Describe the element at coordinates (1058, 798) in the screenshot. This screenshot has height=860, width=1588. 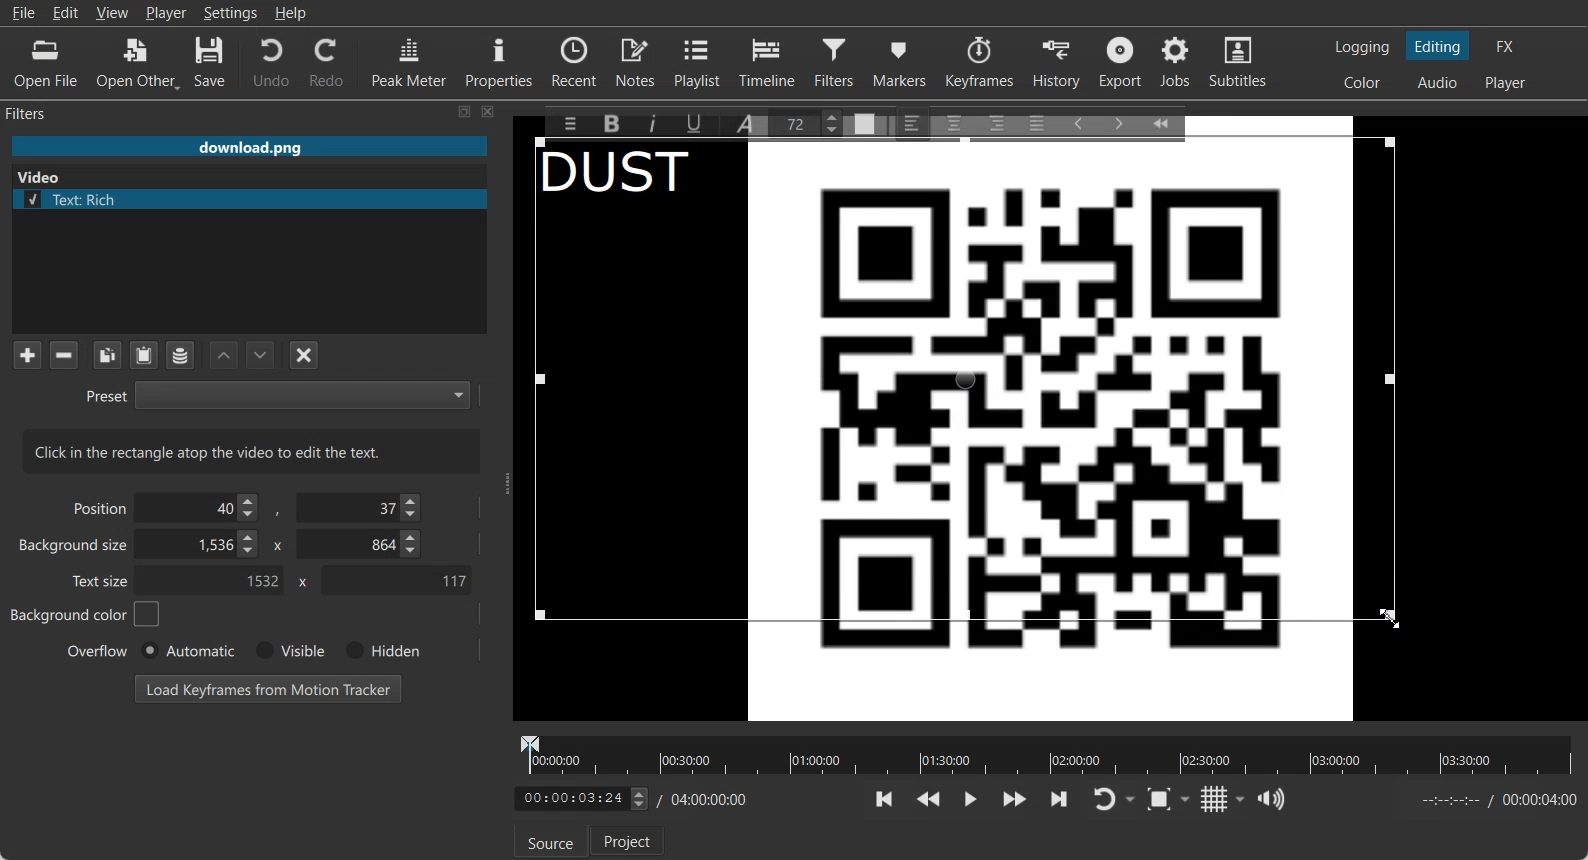
I see `Skip to the next point` at that location.